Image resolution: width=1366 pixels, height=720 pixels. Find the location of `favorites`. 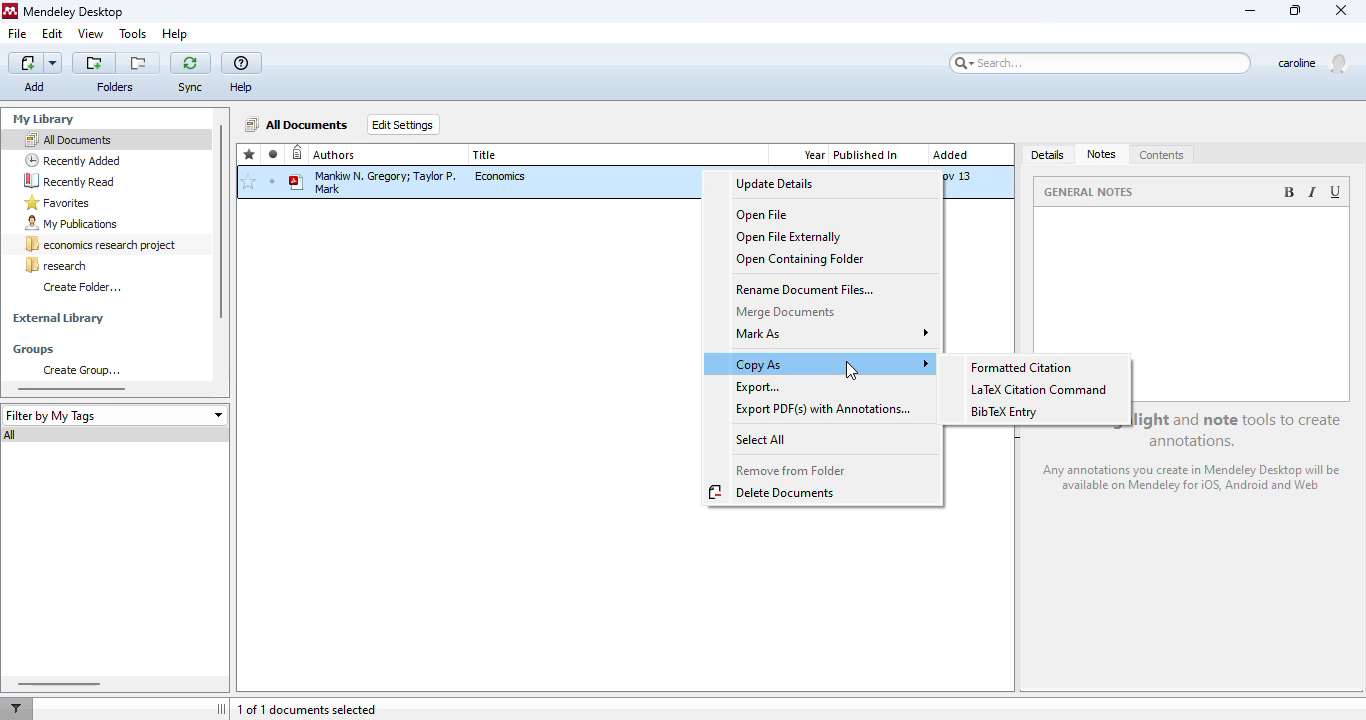

favorites is located at coordinates (250, 155).